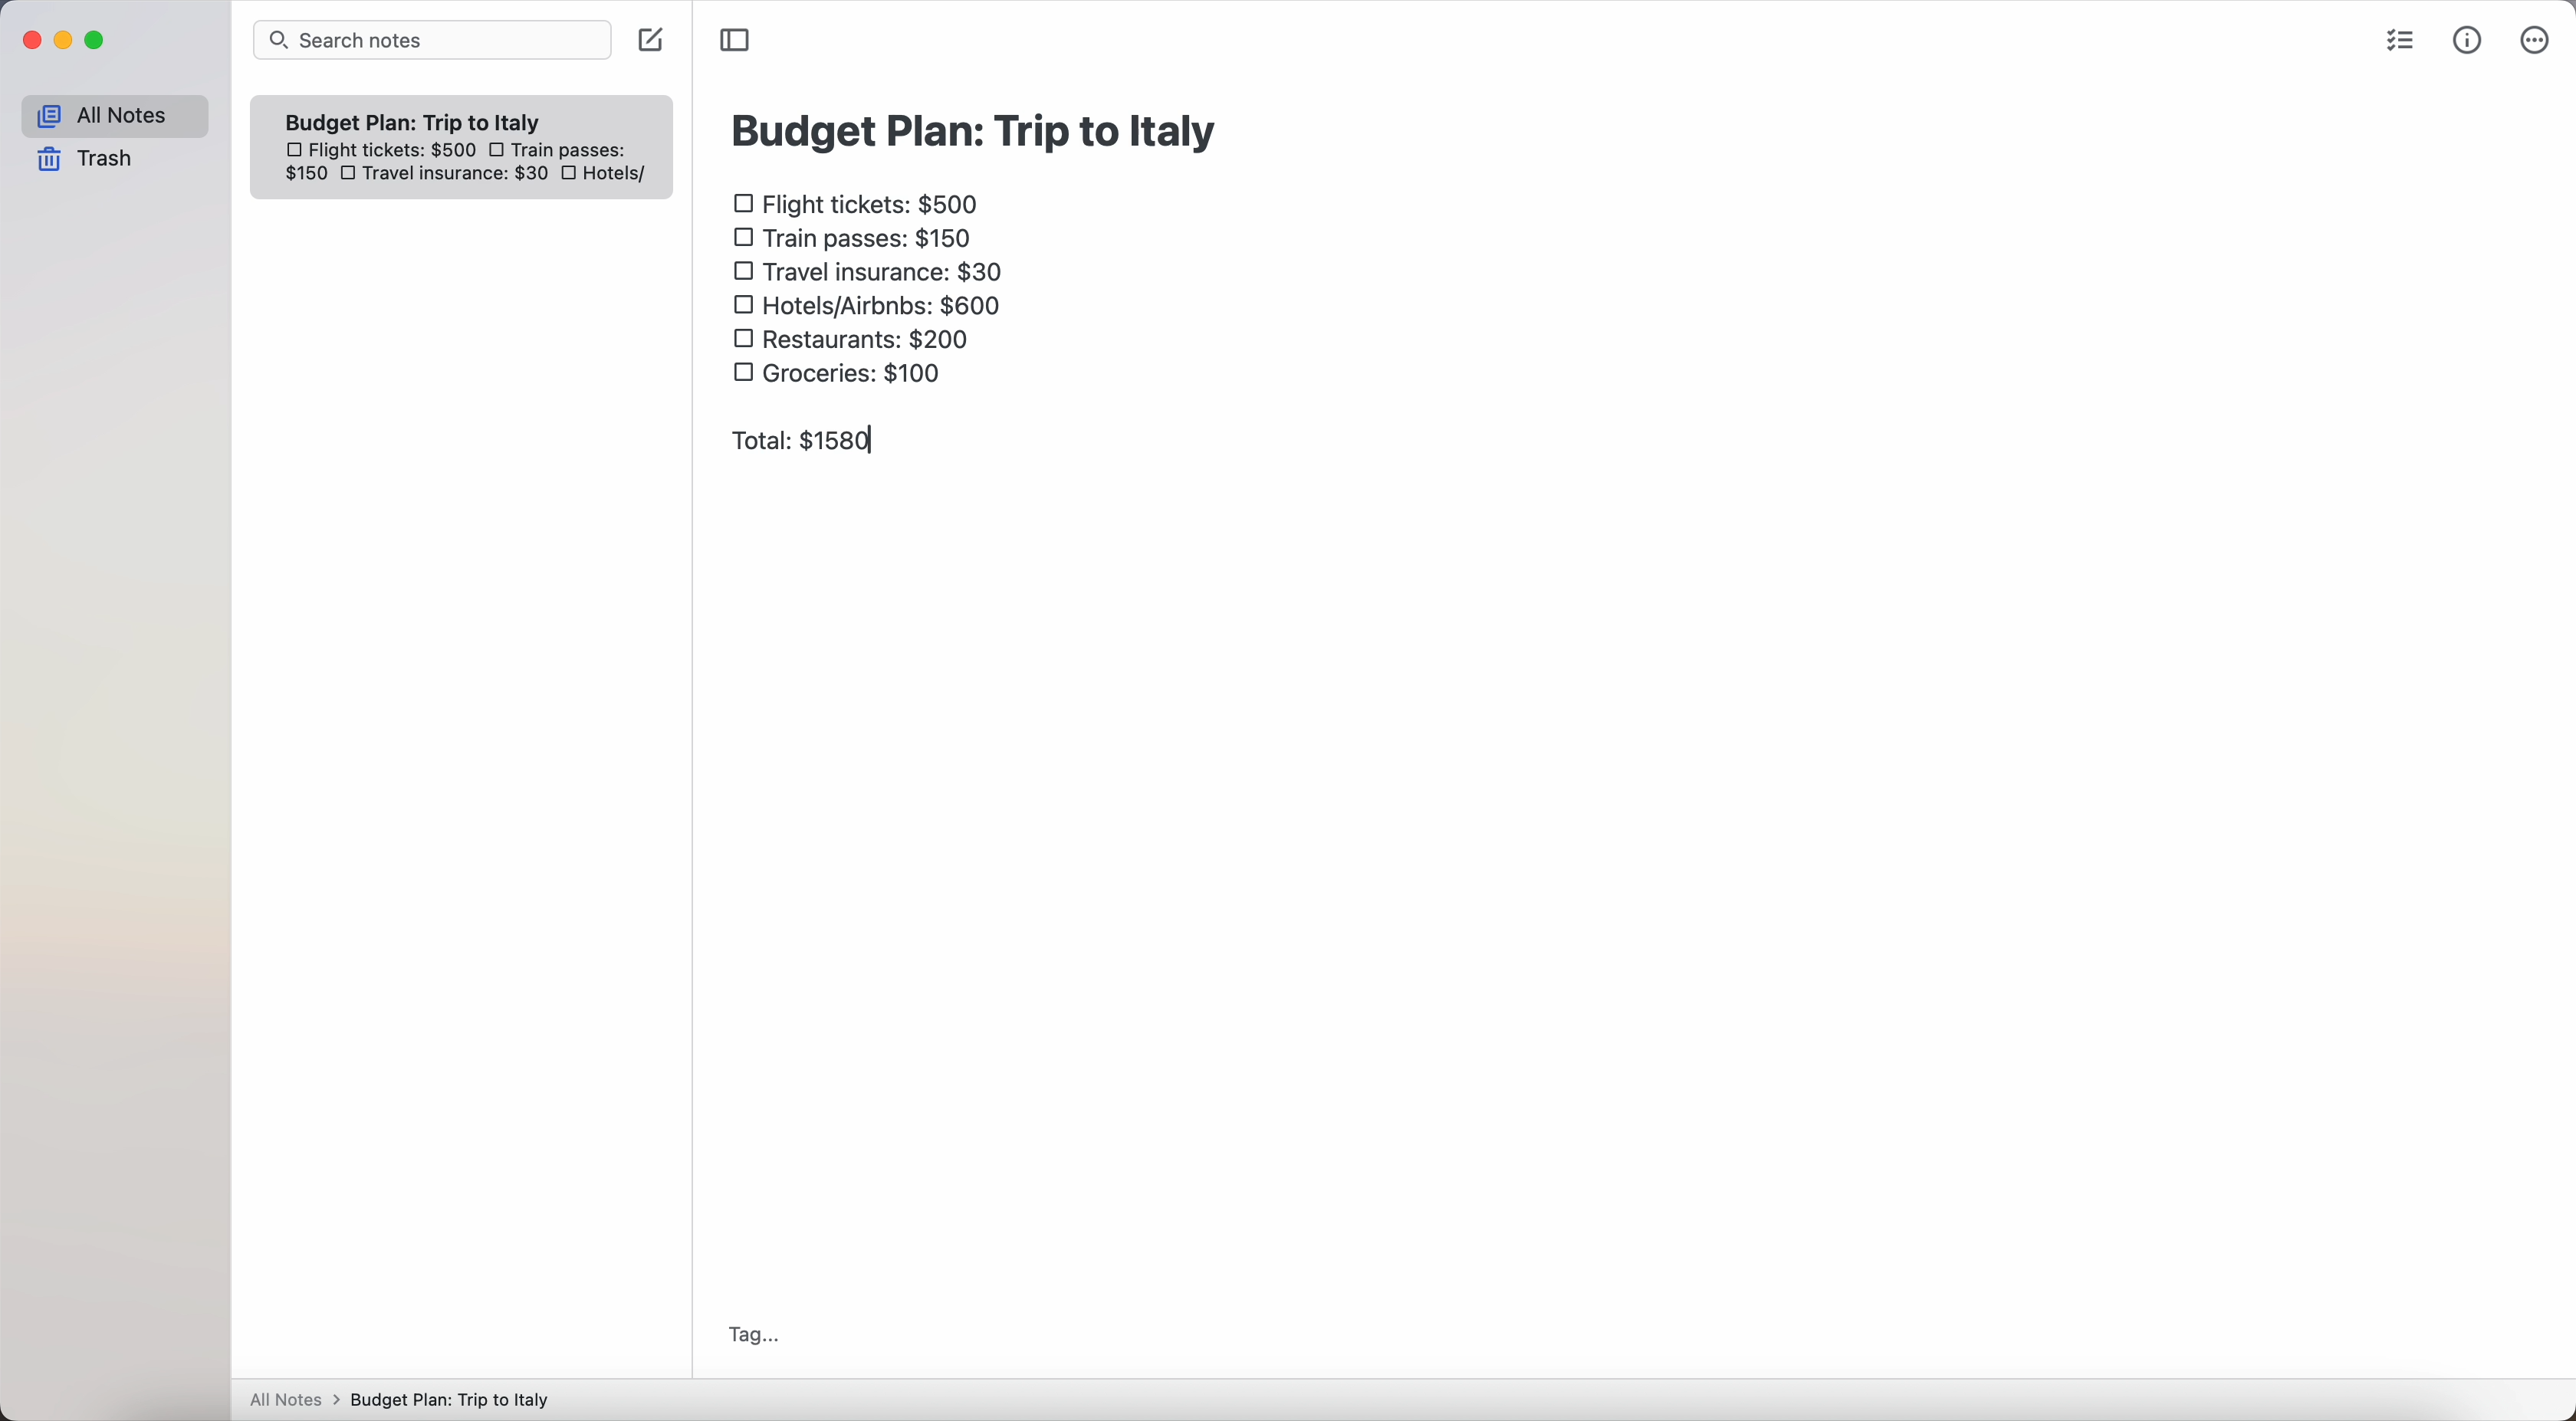 Image resolution: width=2576 pixels, height=1421 pixels. Describe the element at coordinates (576, 175) in the screenshot. I see `checkbox` at that location.